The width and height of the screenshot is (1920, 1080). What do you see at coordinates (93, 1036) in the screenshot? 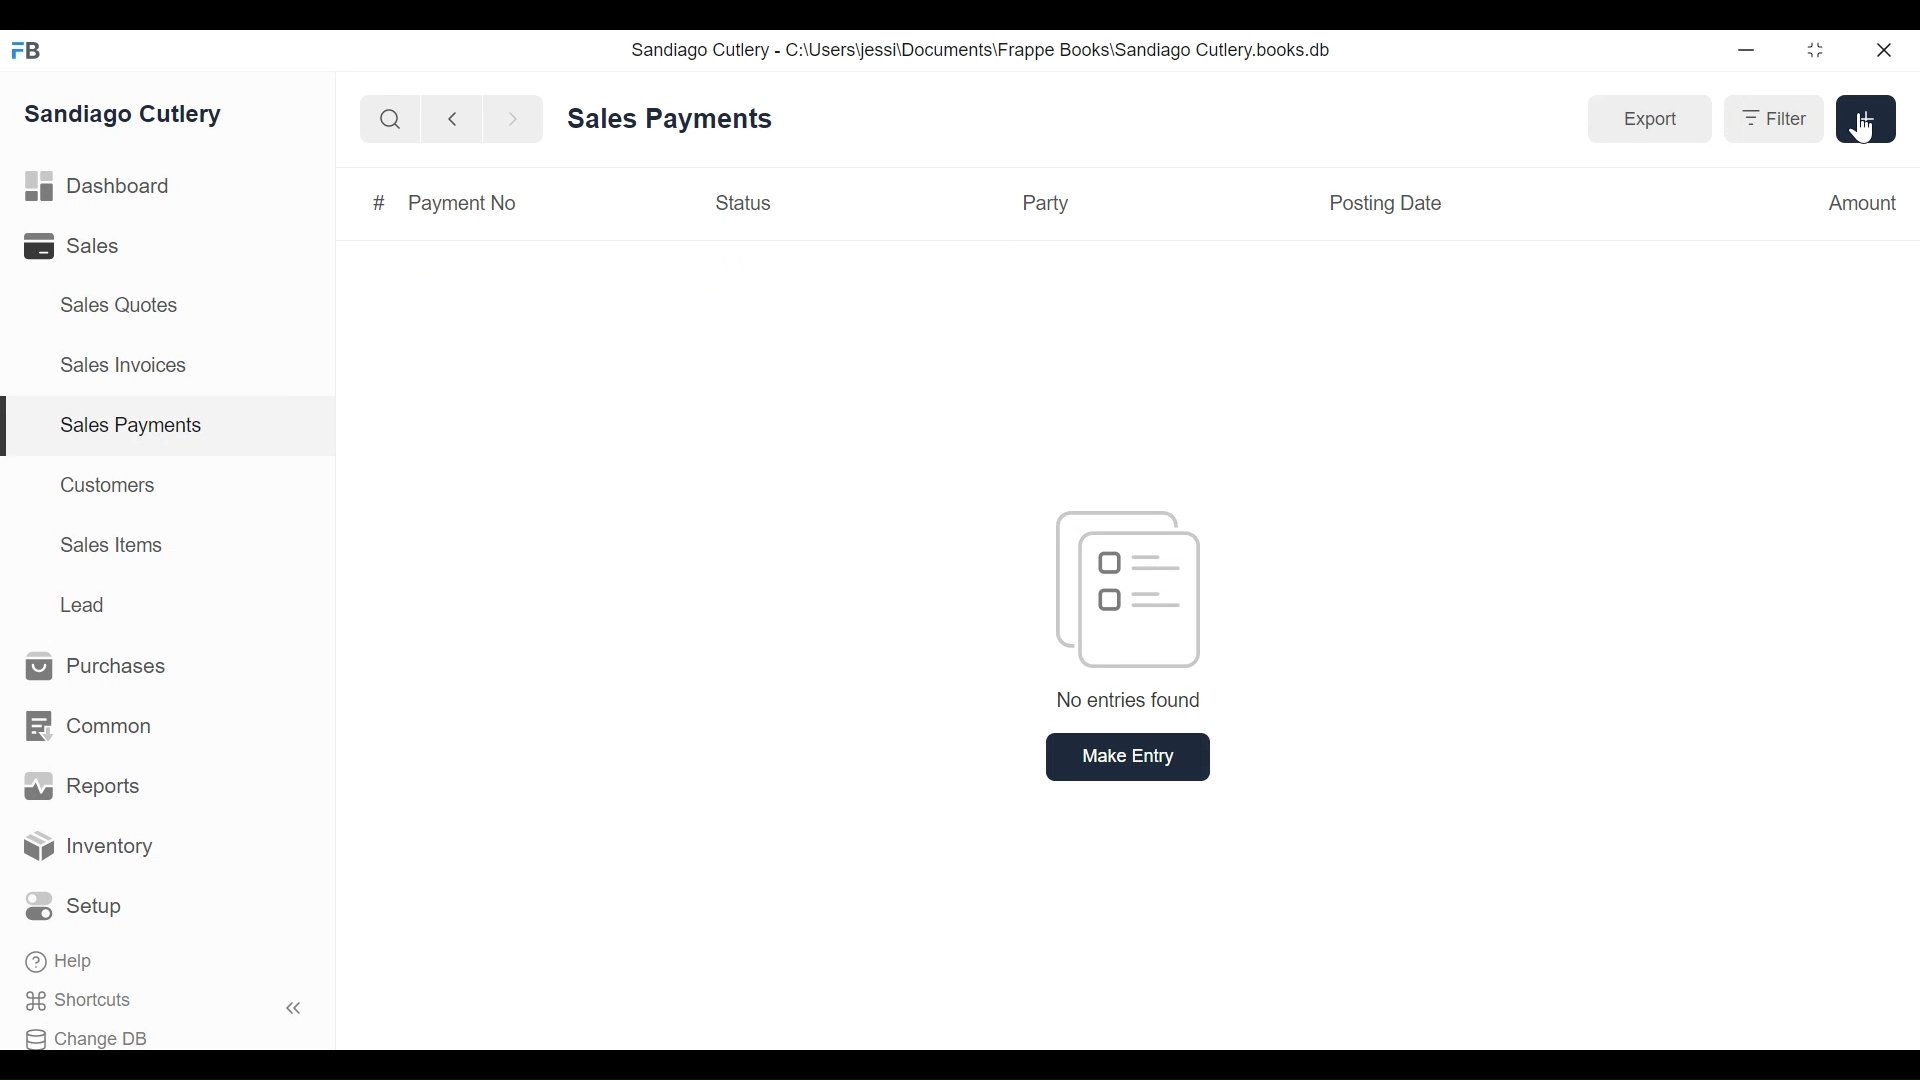
I see `Change DB` at bounding box center [93, 1036].